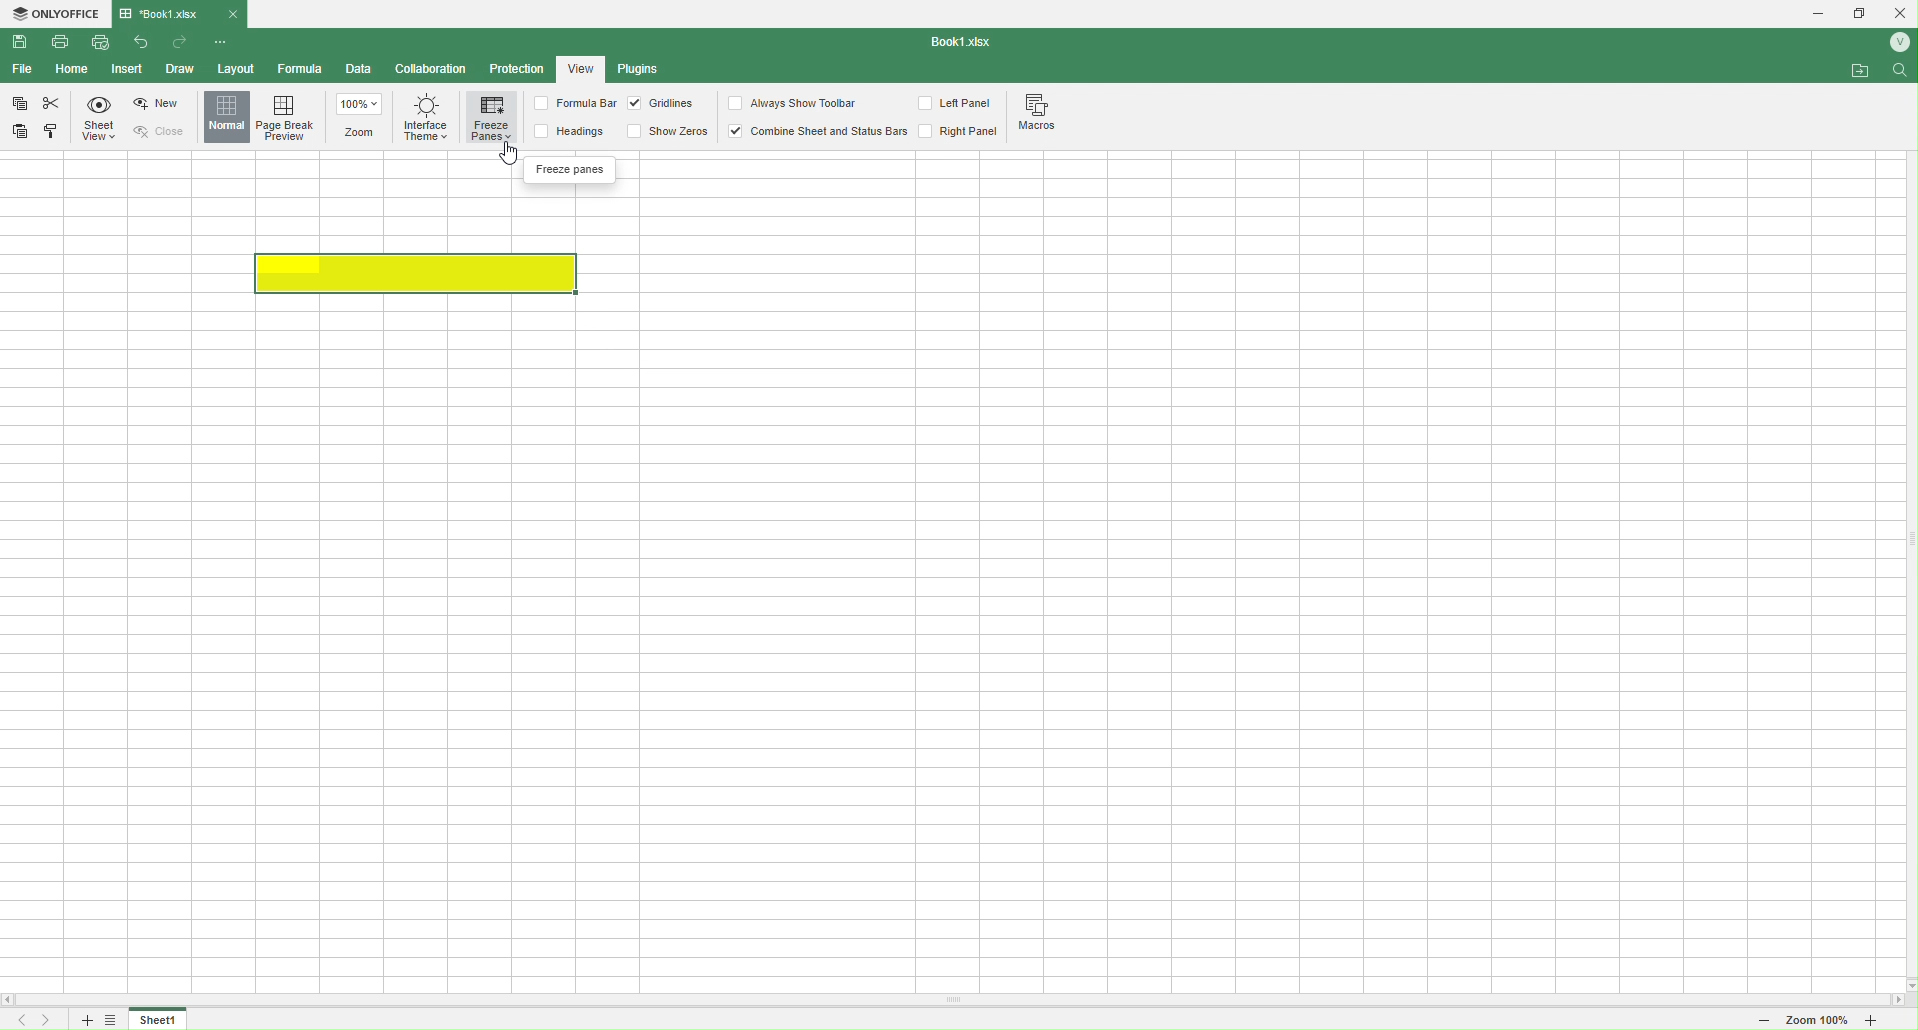 This screenshot has height=1030, width=1918. What do you see at coordinates (1889, 1022) in the screenshot?
I see `Zoom in` at bounding box center [1889, 1022].